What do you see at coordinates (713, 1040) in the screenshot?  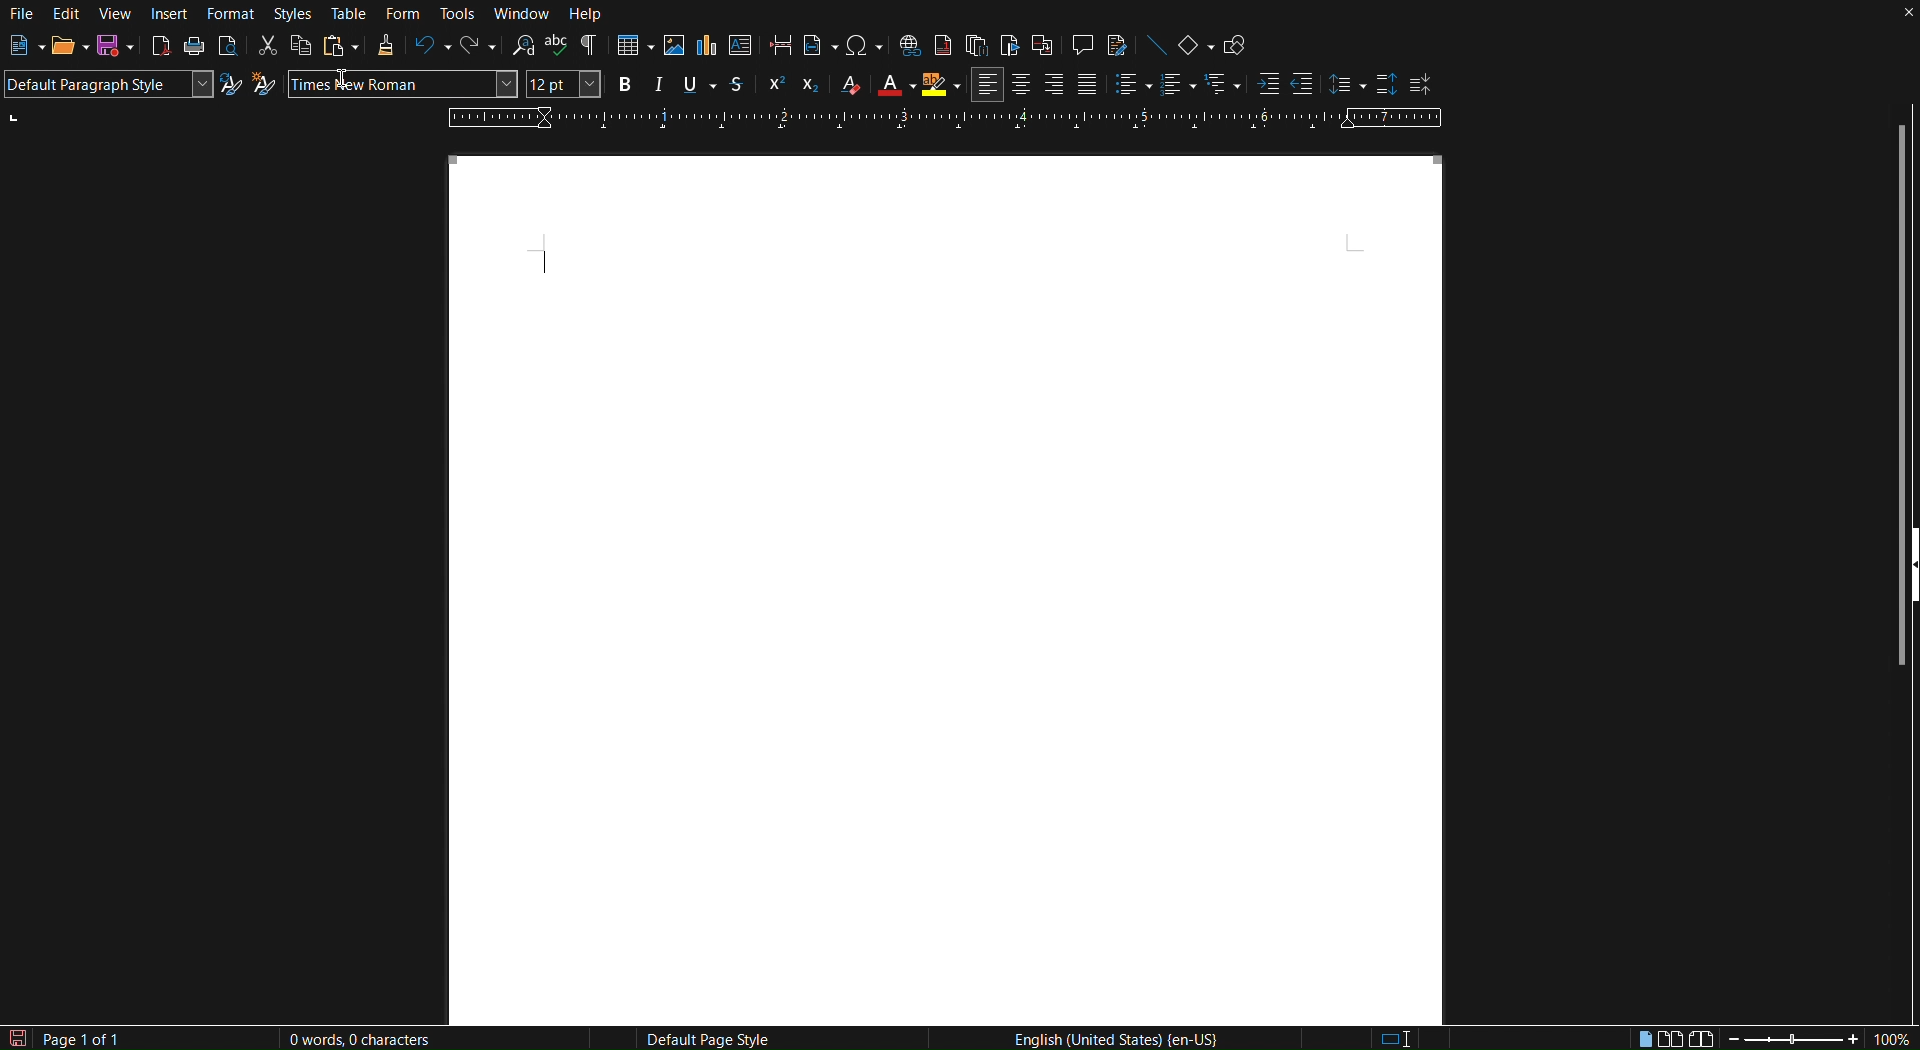 I see `Default Page Style` at bounding box center [713, 1040].